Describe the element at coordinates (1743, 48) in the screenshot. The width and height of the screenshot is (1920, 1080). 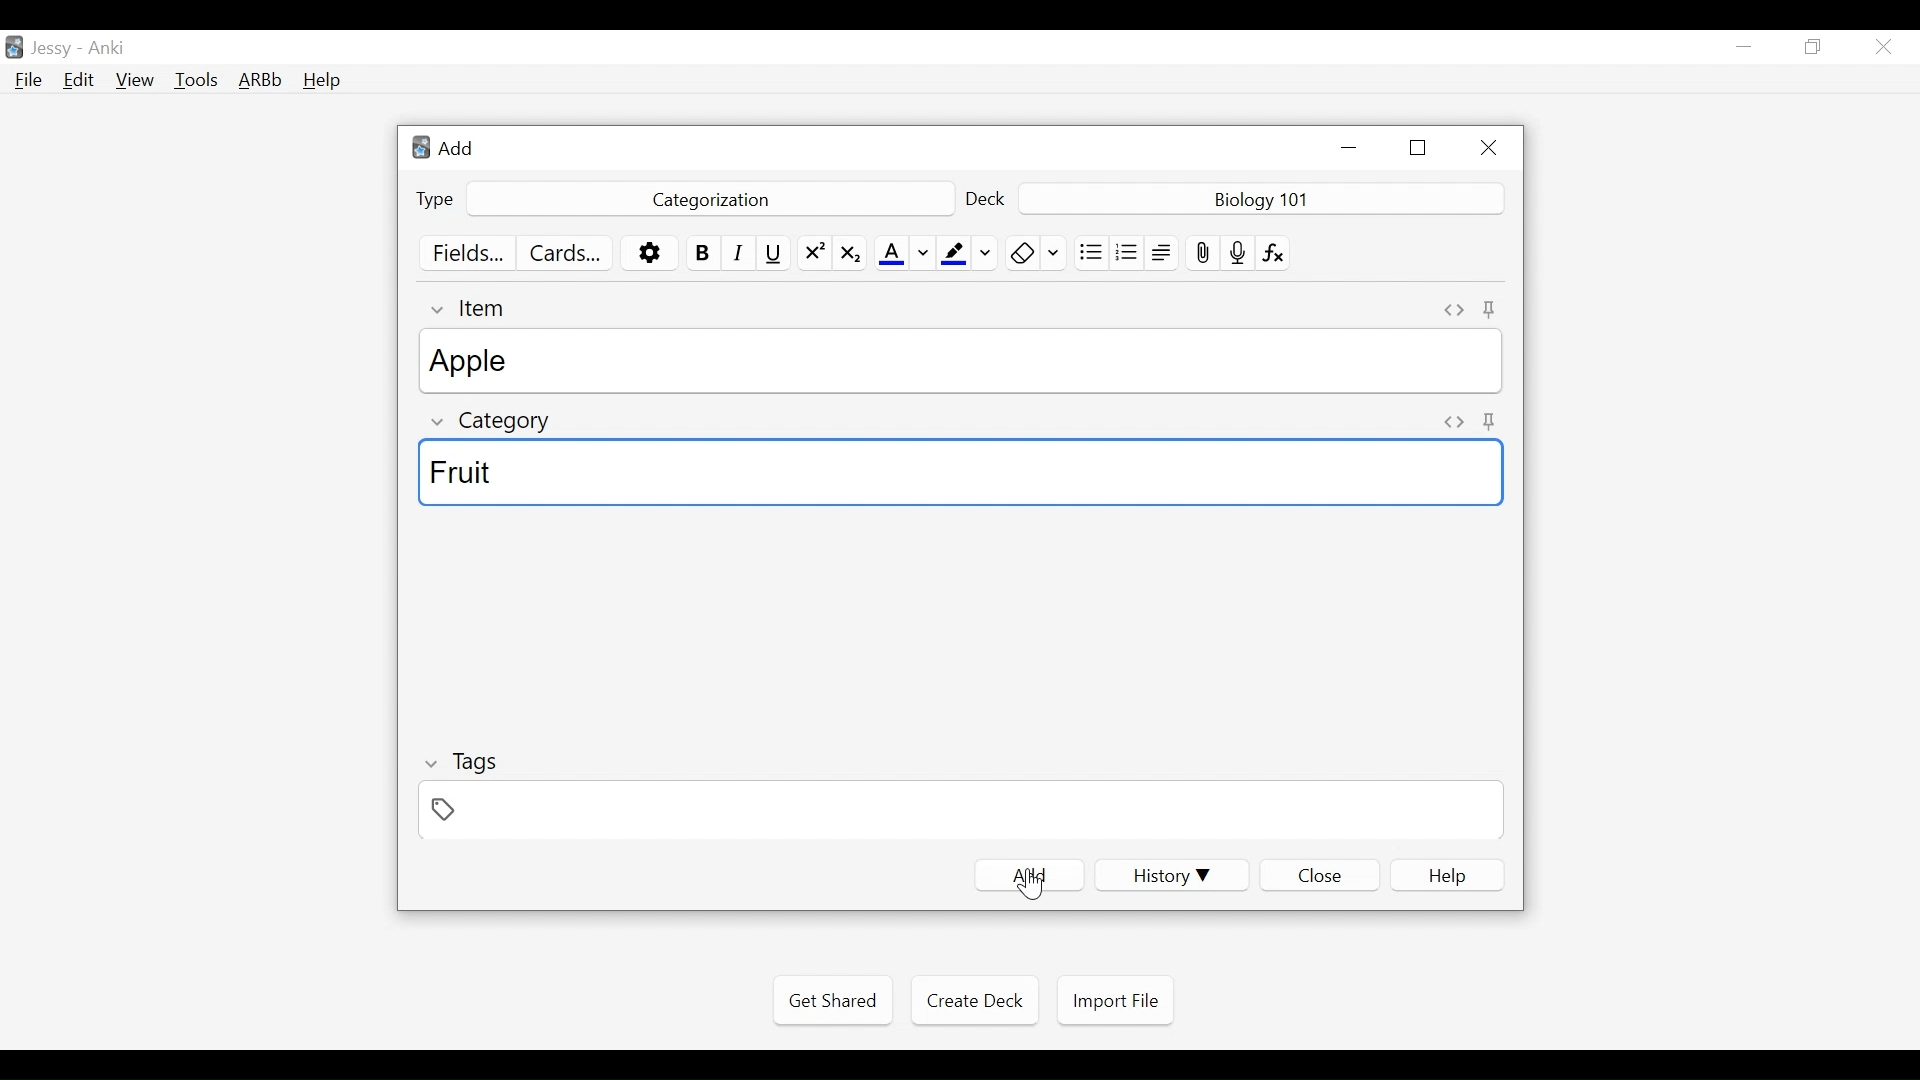
I see `minimize` at that location.